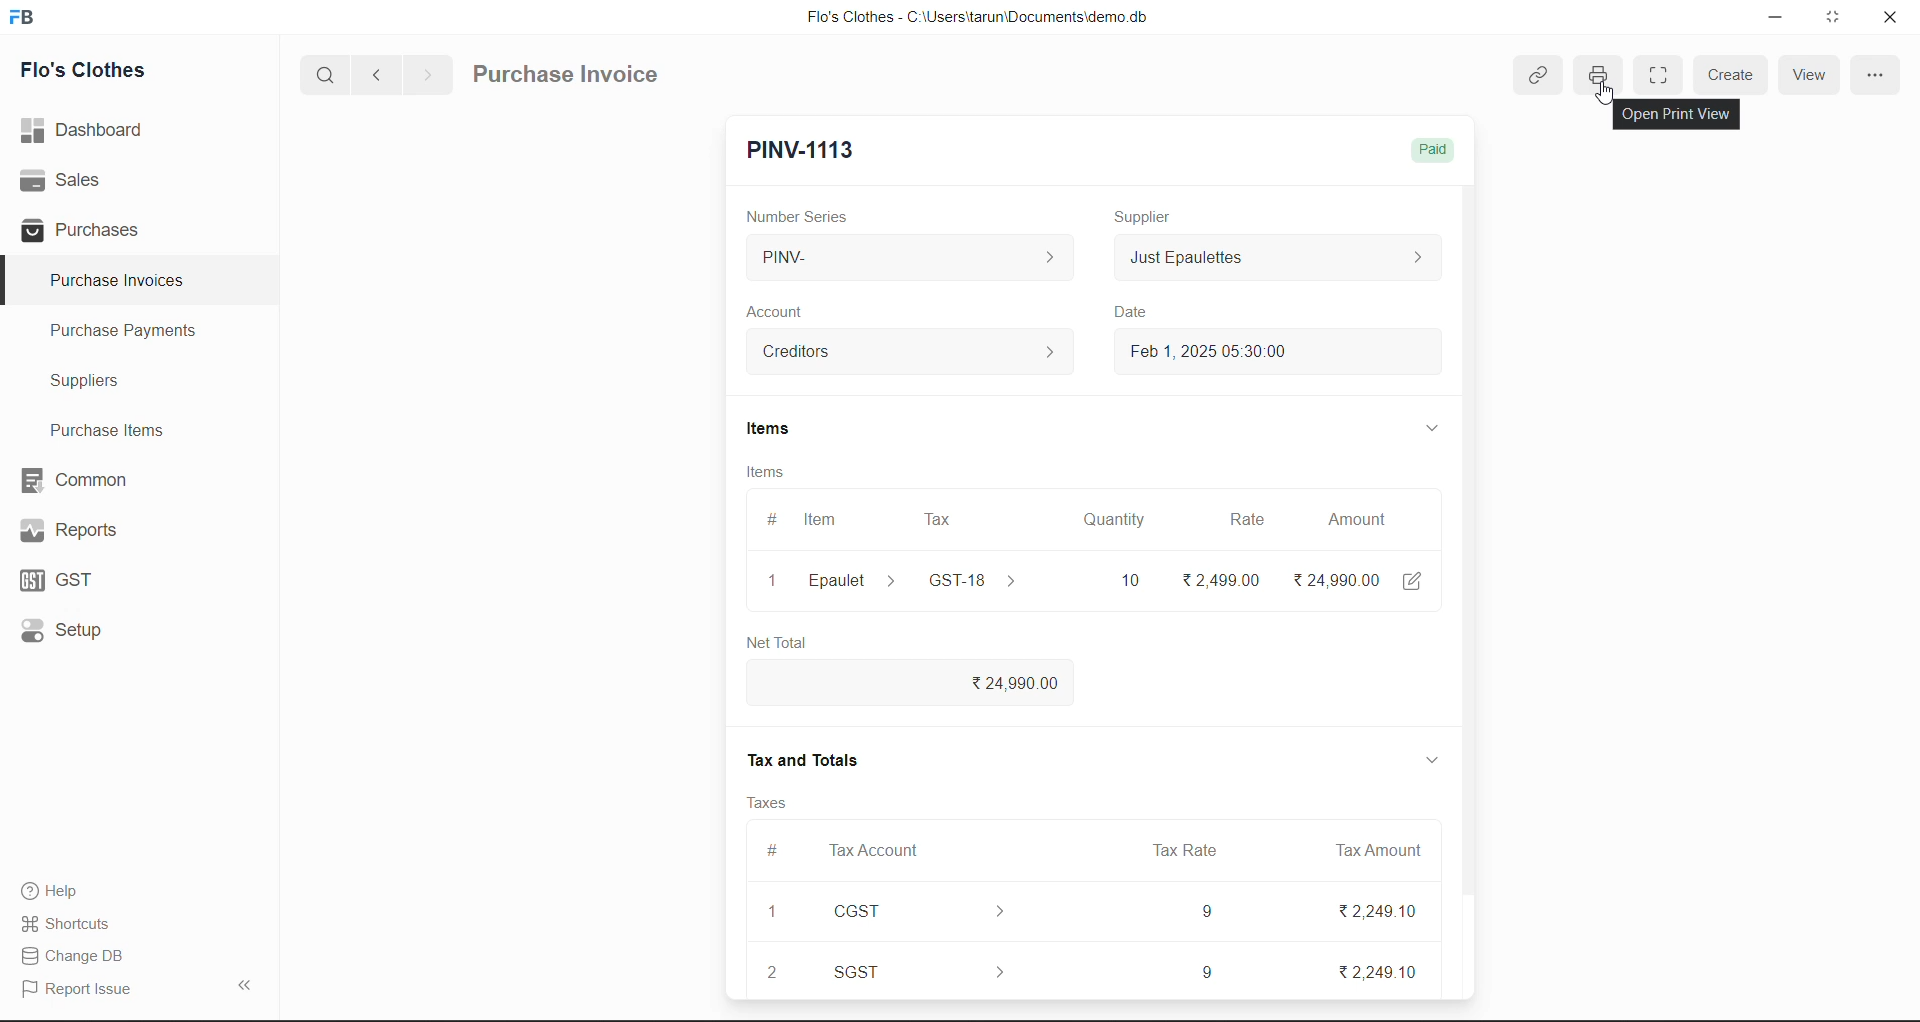 The image size is (1920, 1022). Describe the element at coordinates (1243, 519) in the screenshot. I see `rate` at that location.